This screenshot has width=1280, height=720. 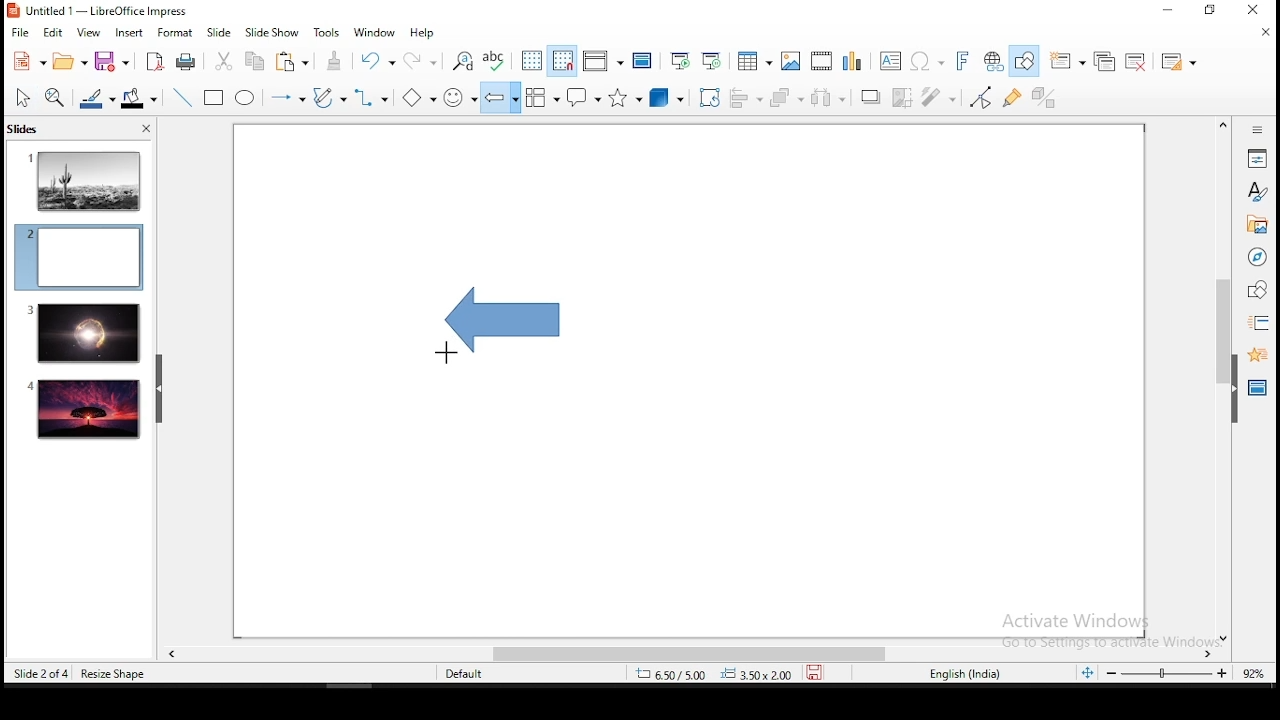 I want to click on 3D objects, so click(x=664, y=99).